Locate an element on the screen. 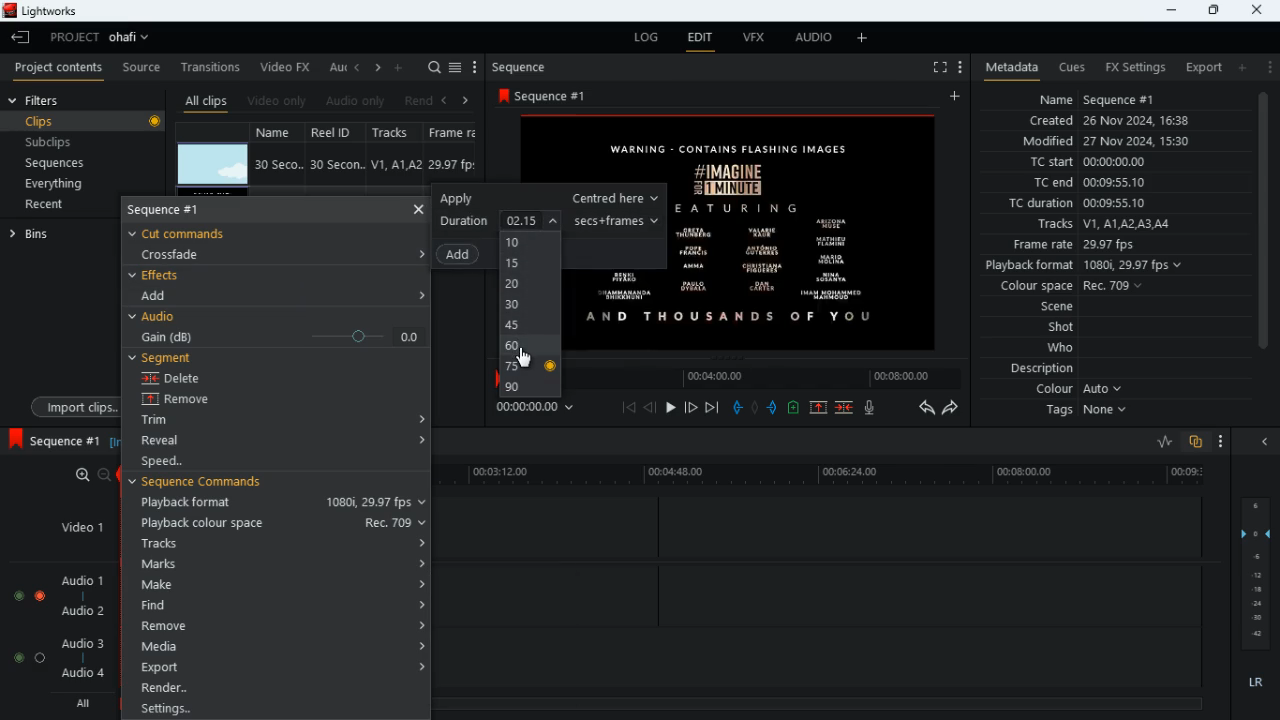 This screenshot has width=1280, height=720. gain is located at coordinates (278, 336).